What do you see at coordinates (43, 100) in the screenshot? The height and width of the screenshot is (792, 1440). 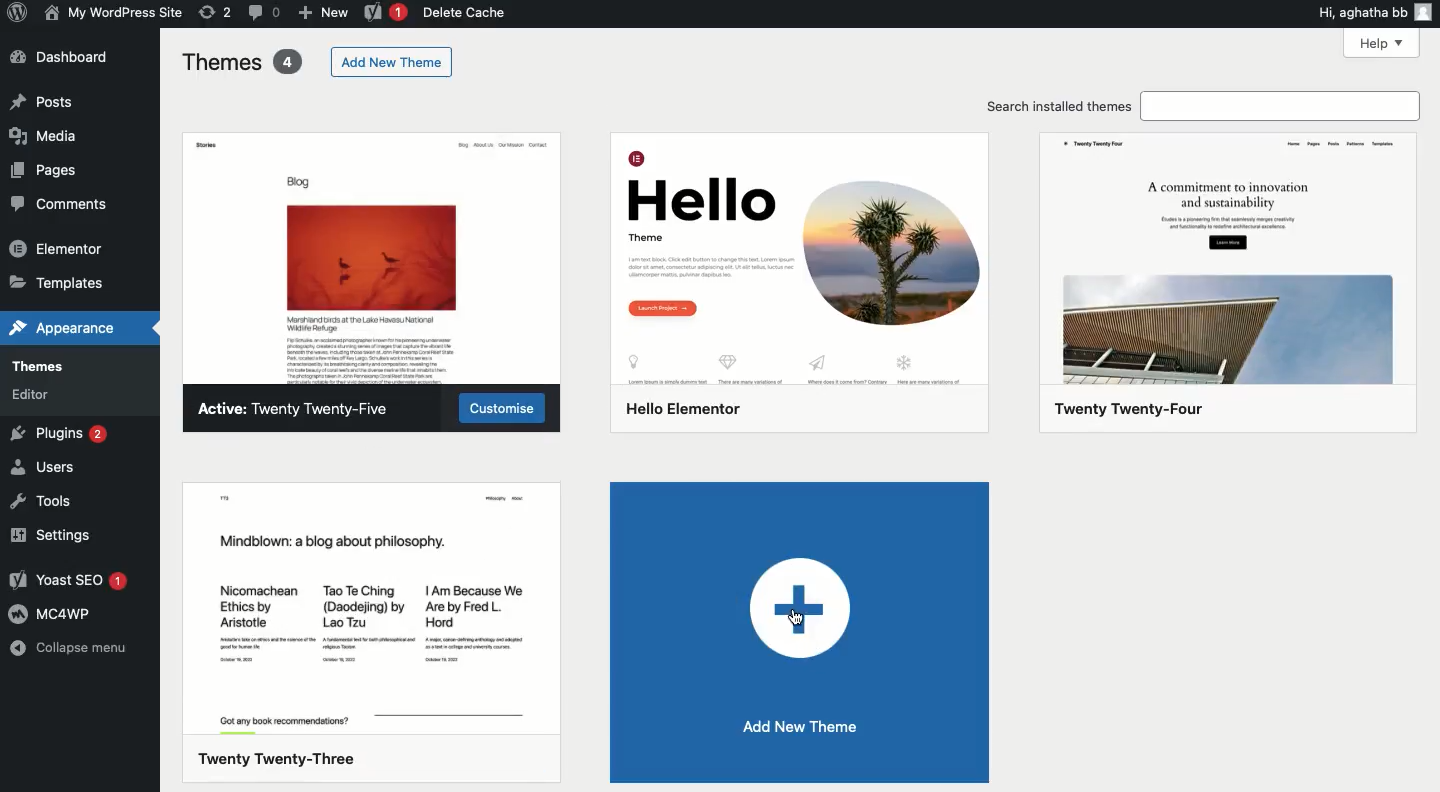 I see `Post` at bounding box center [43, 100].